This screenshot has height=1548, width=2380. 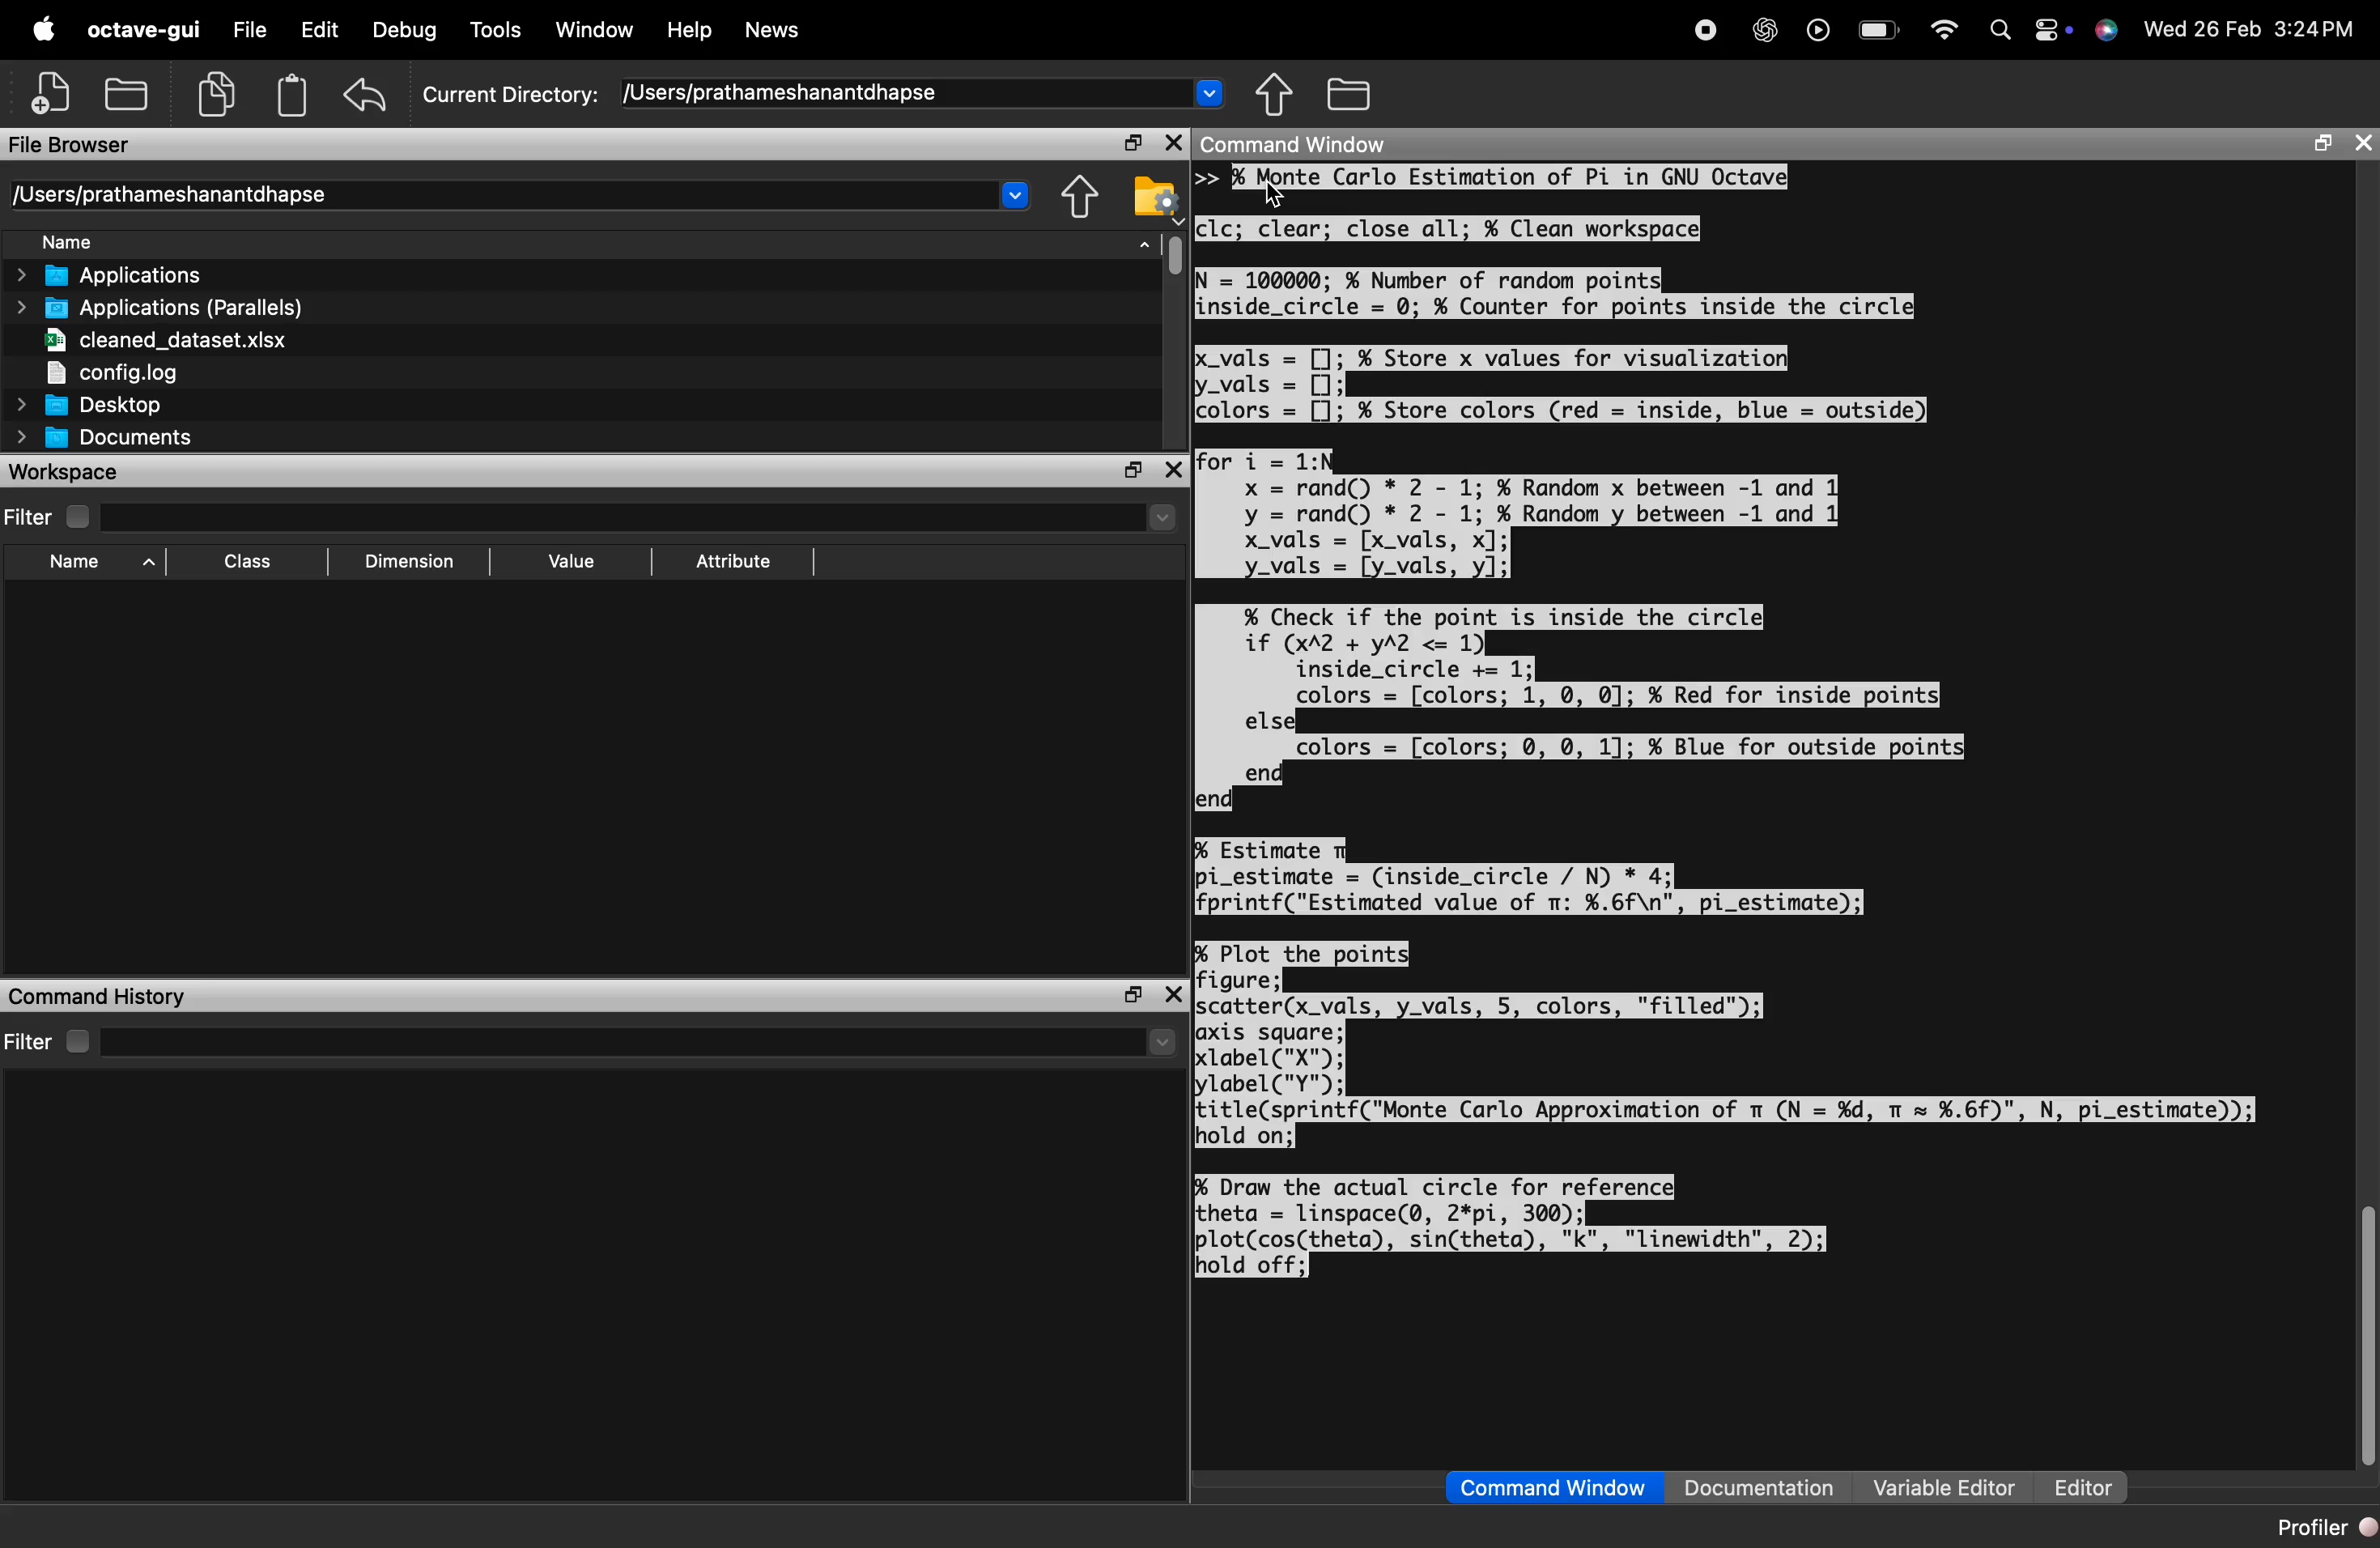 What do you see at coordinates (613, 514) in the screenshot?
I see `search box` at bounding box center [613, 514].